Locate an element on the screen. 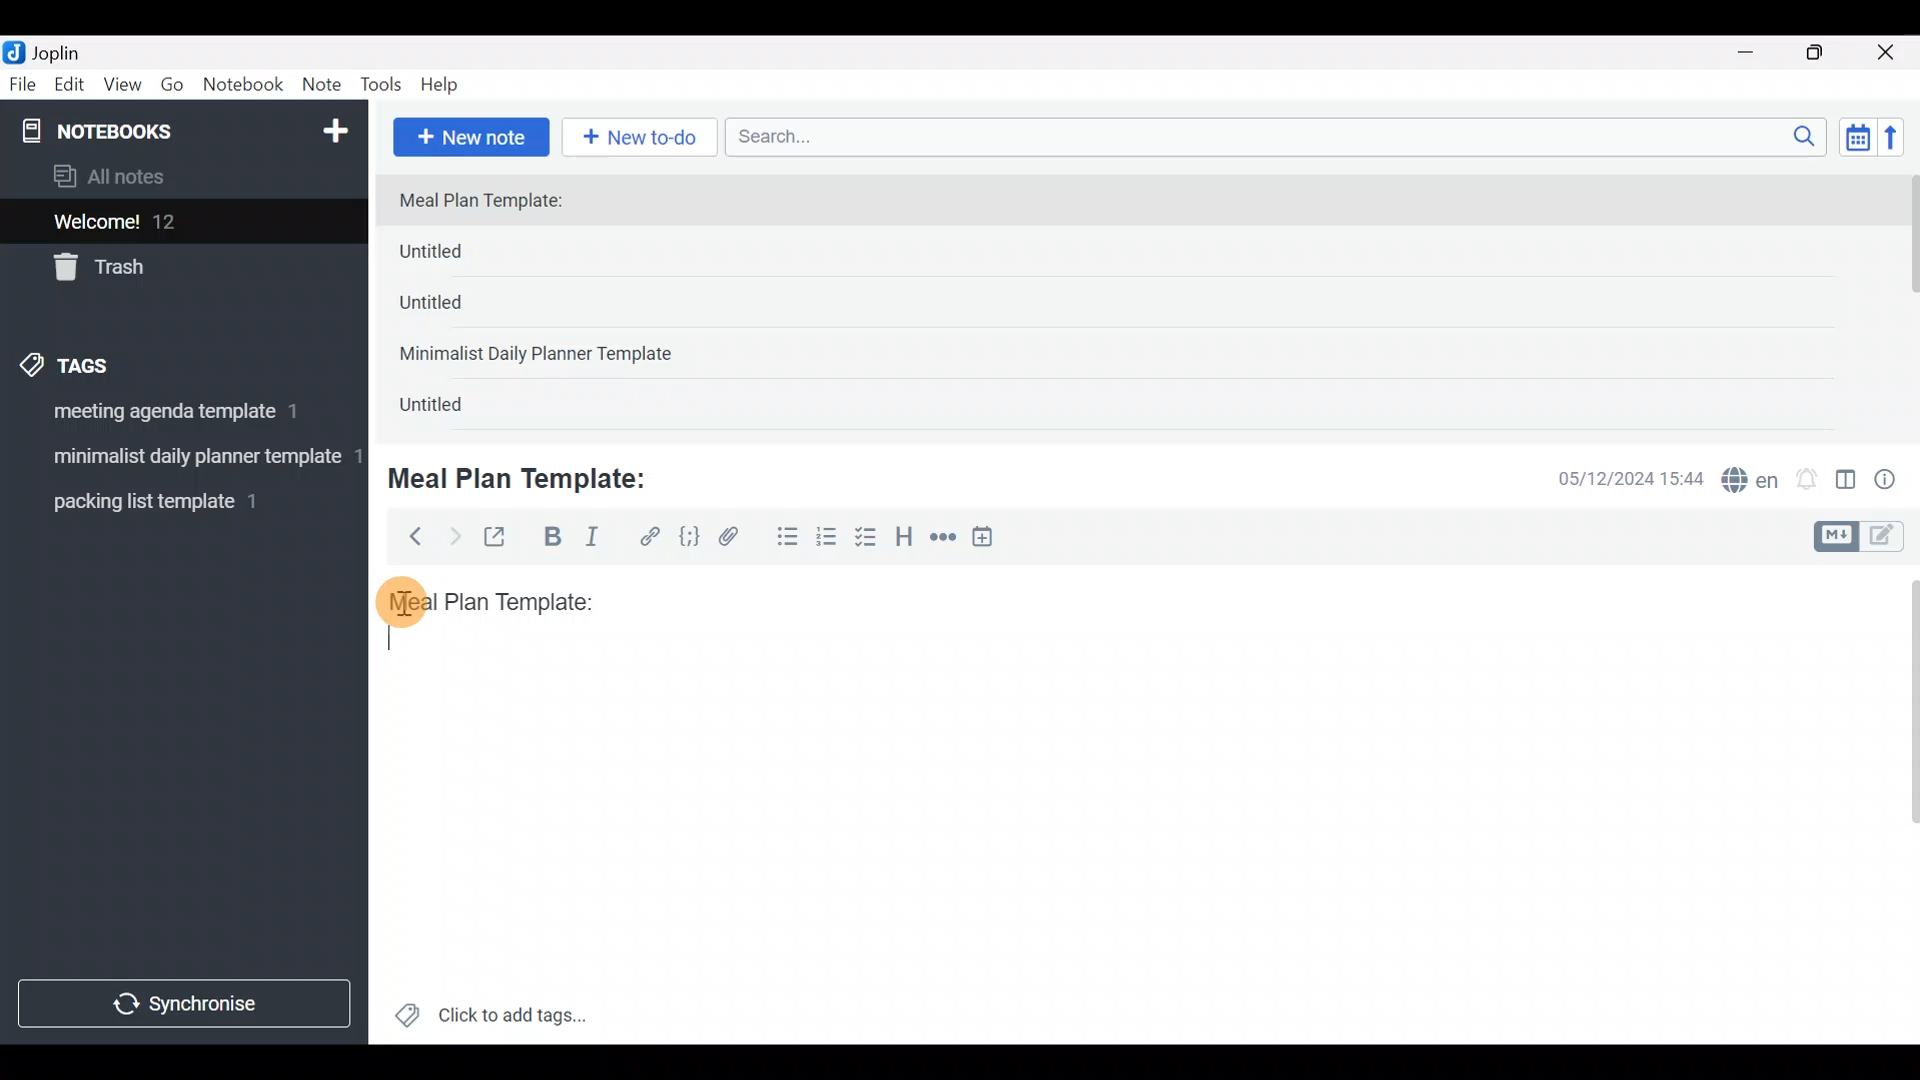 Image resolution: width=1920 pixels, height=1080 pixels. Go is located at coordinates (172, 89).